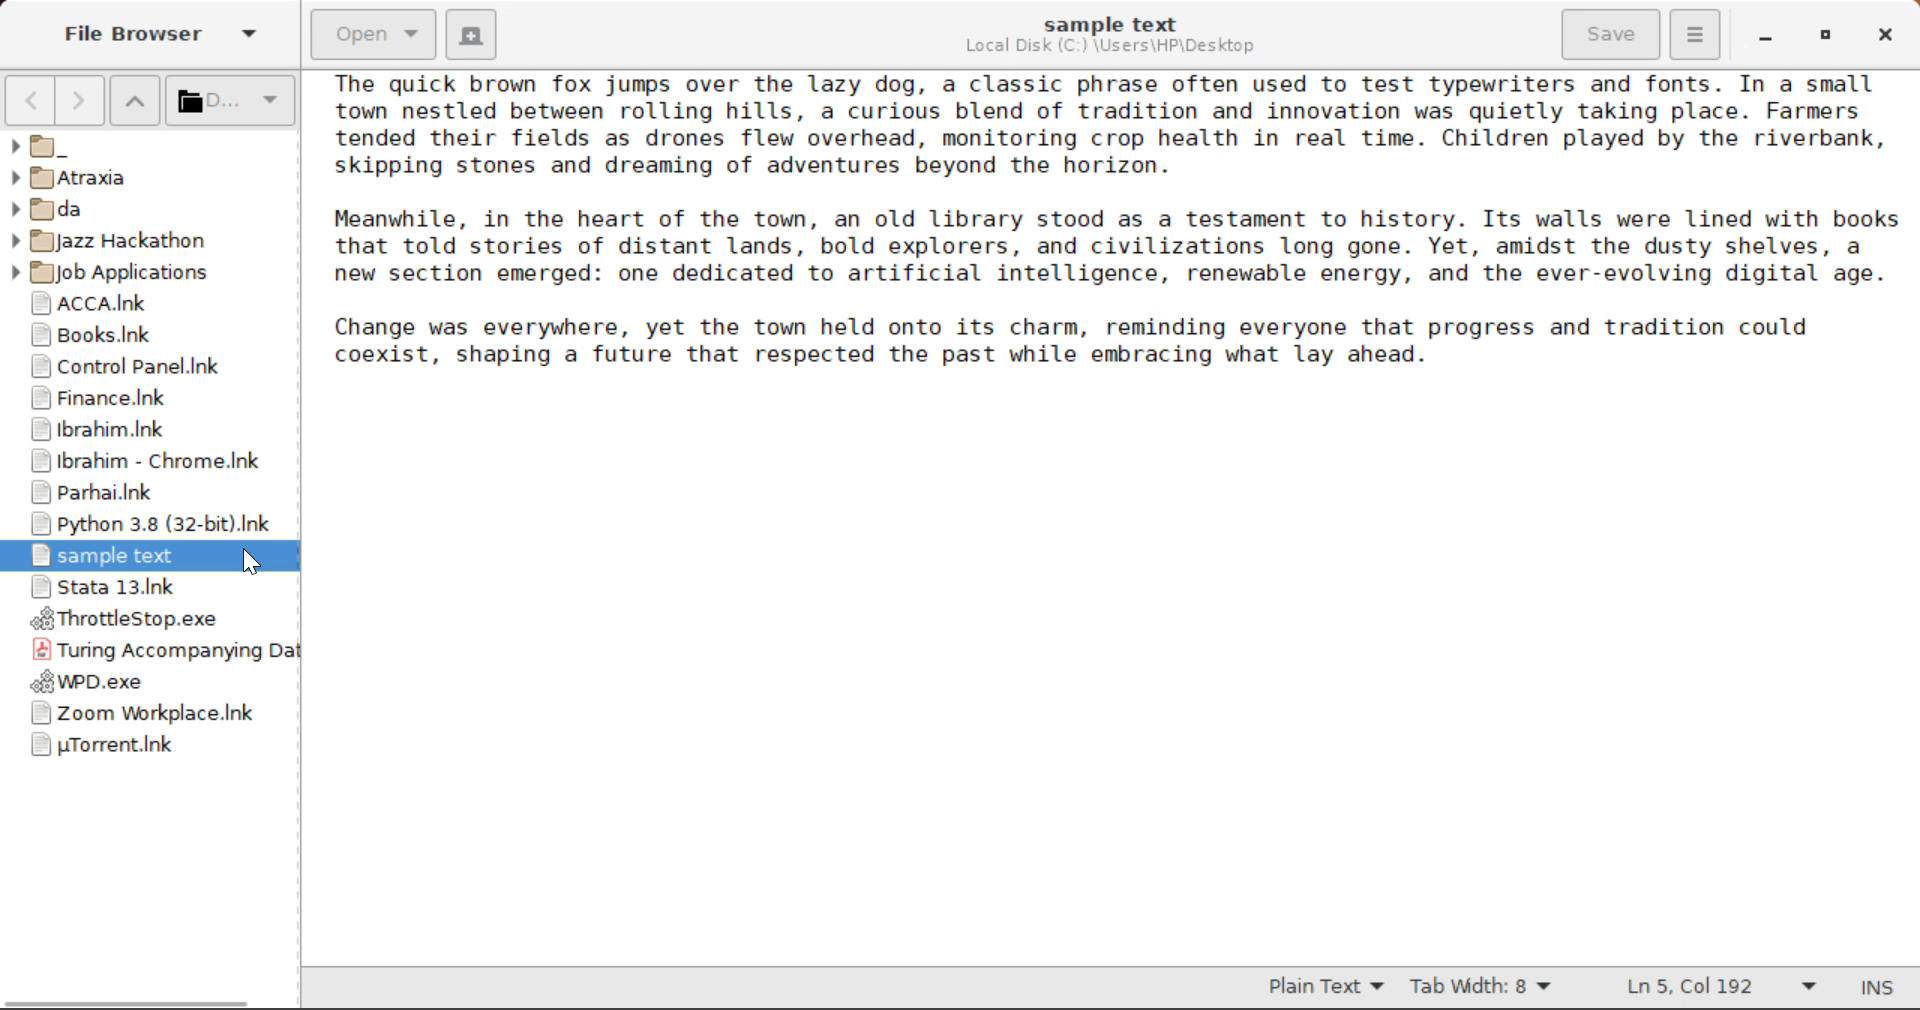  I want to click on Jazz Hackathon Folder, so click(133, 242).